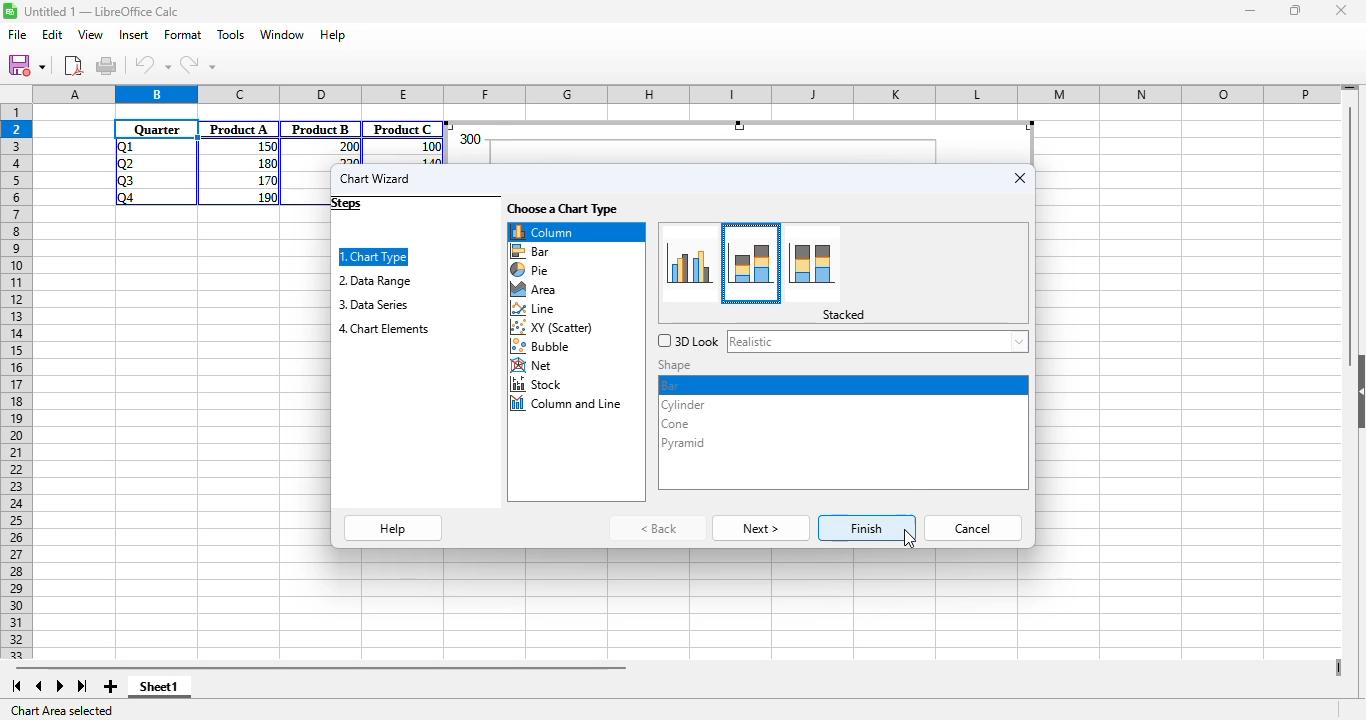  I want to click on rows, so click(16, 373).